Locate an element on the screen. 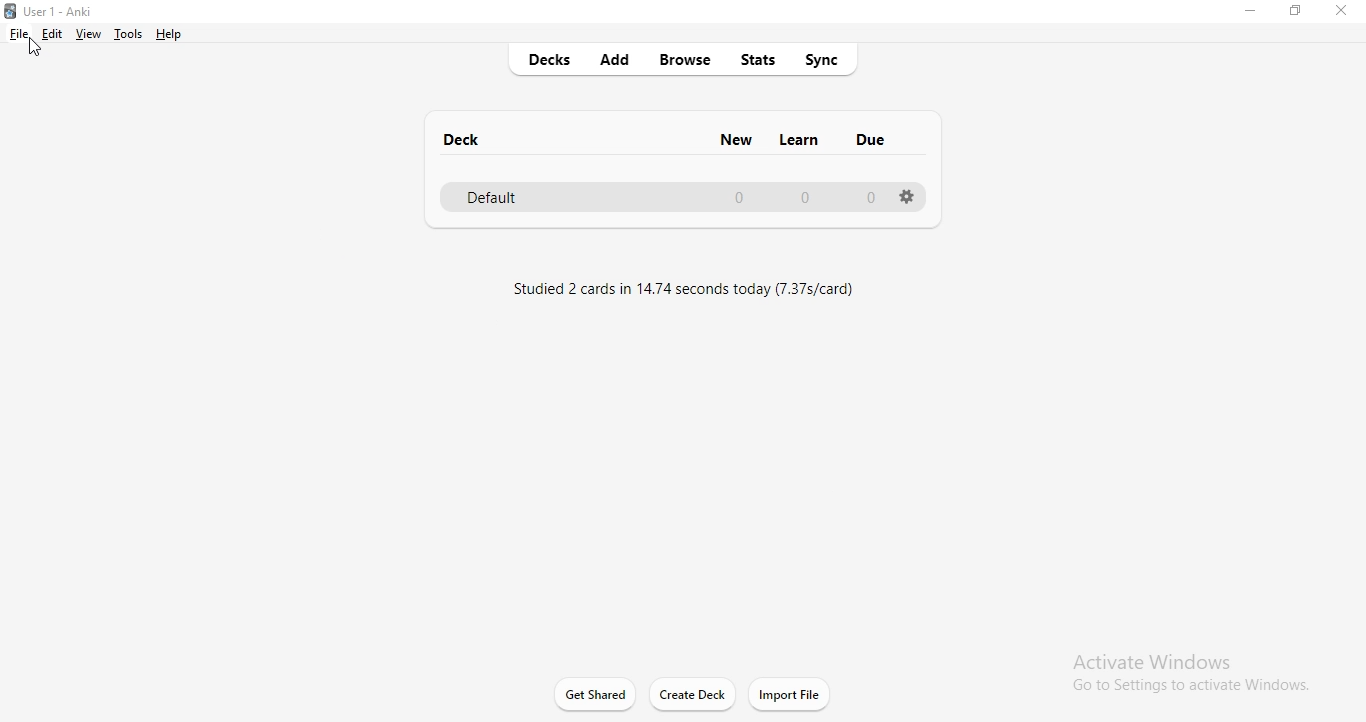  close is located at coordinates (1345, 12).